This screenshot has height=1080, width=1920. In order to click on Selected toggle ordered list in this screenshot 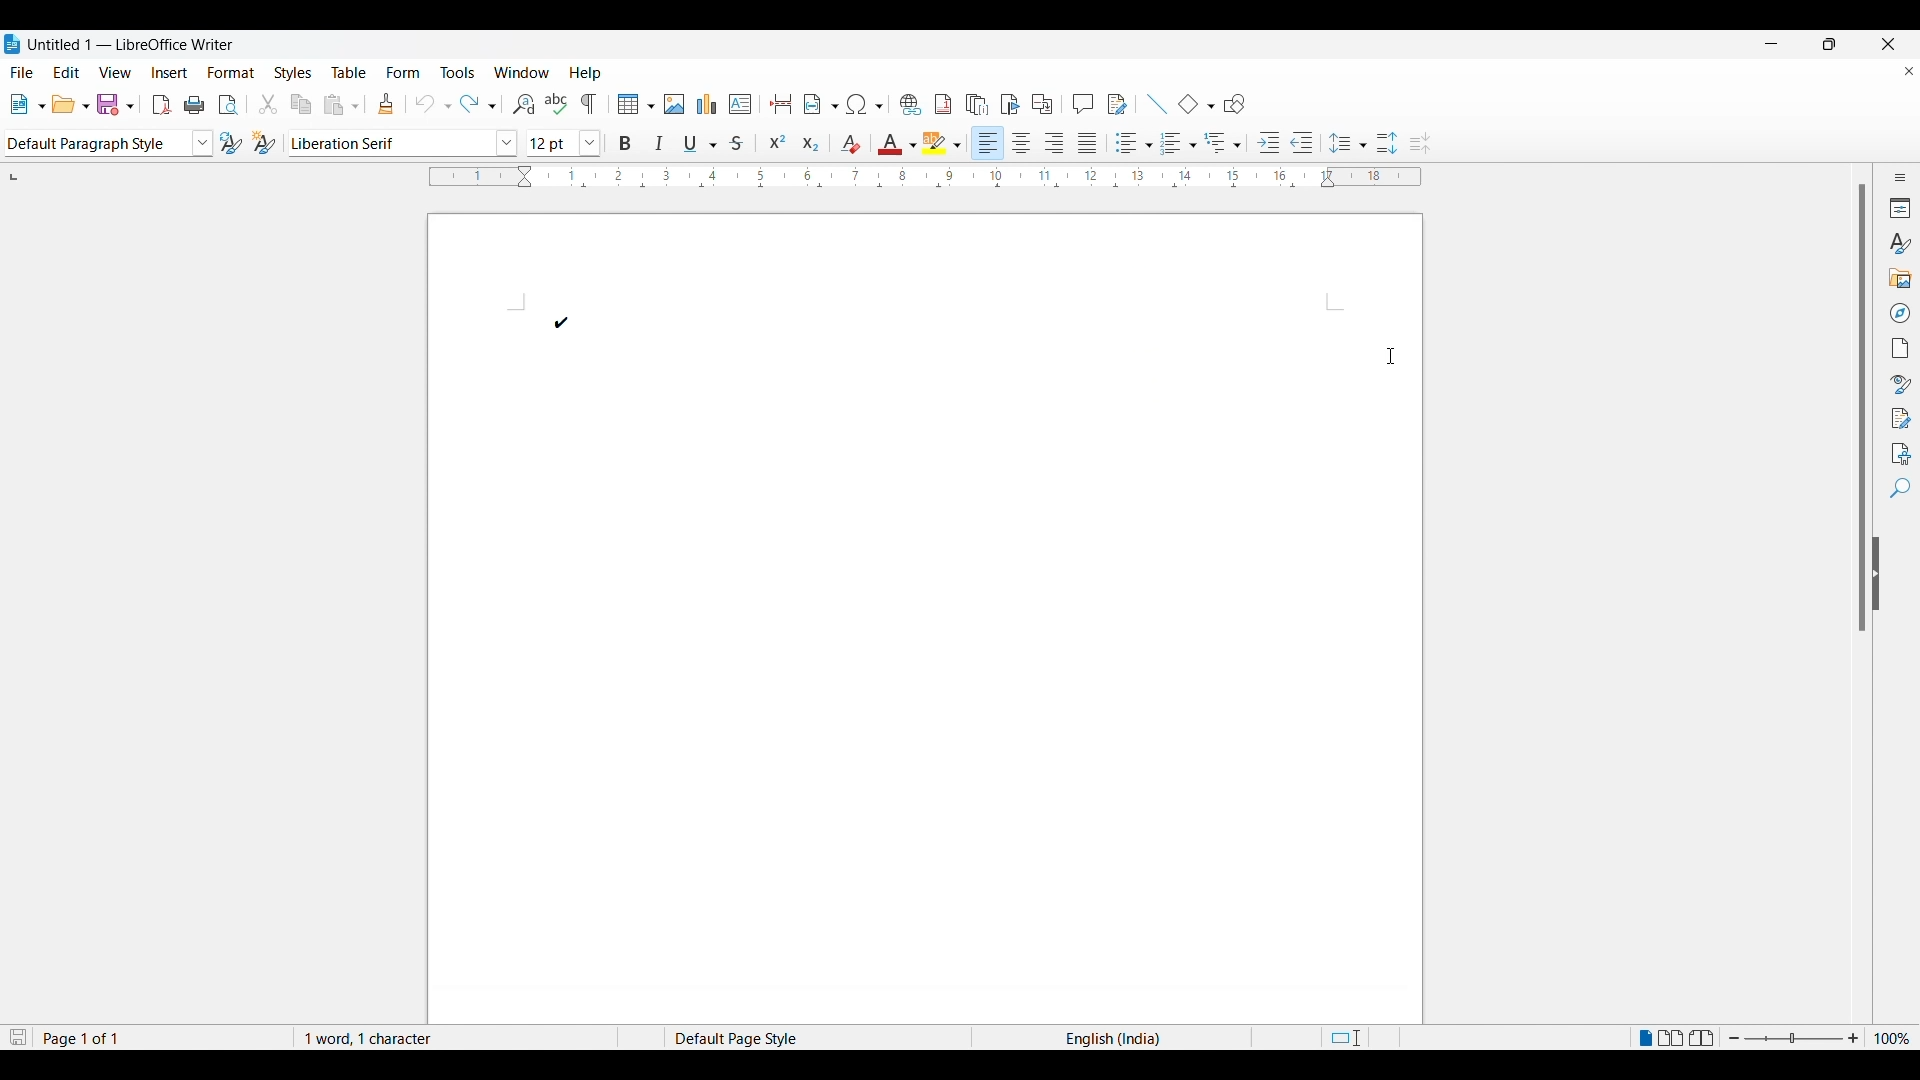, I will do `click(1177, 141)`.